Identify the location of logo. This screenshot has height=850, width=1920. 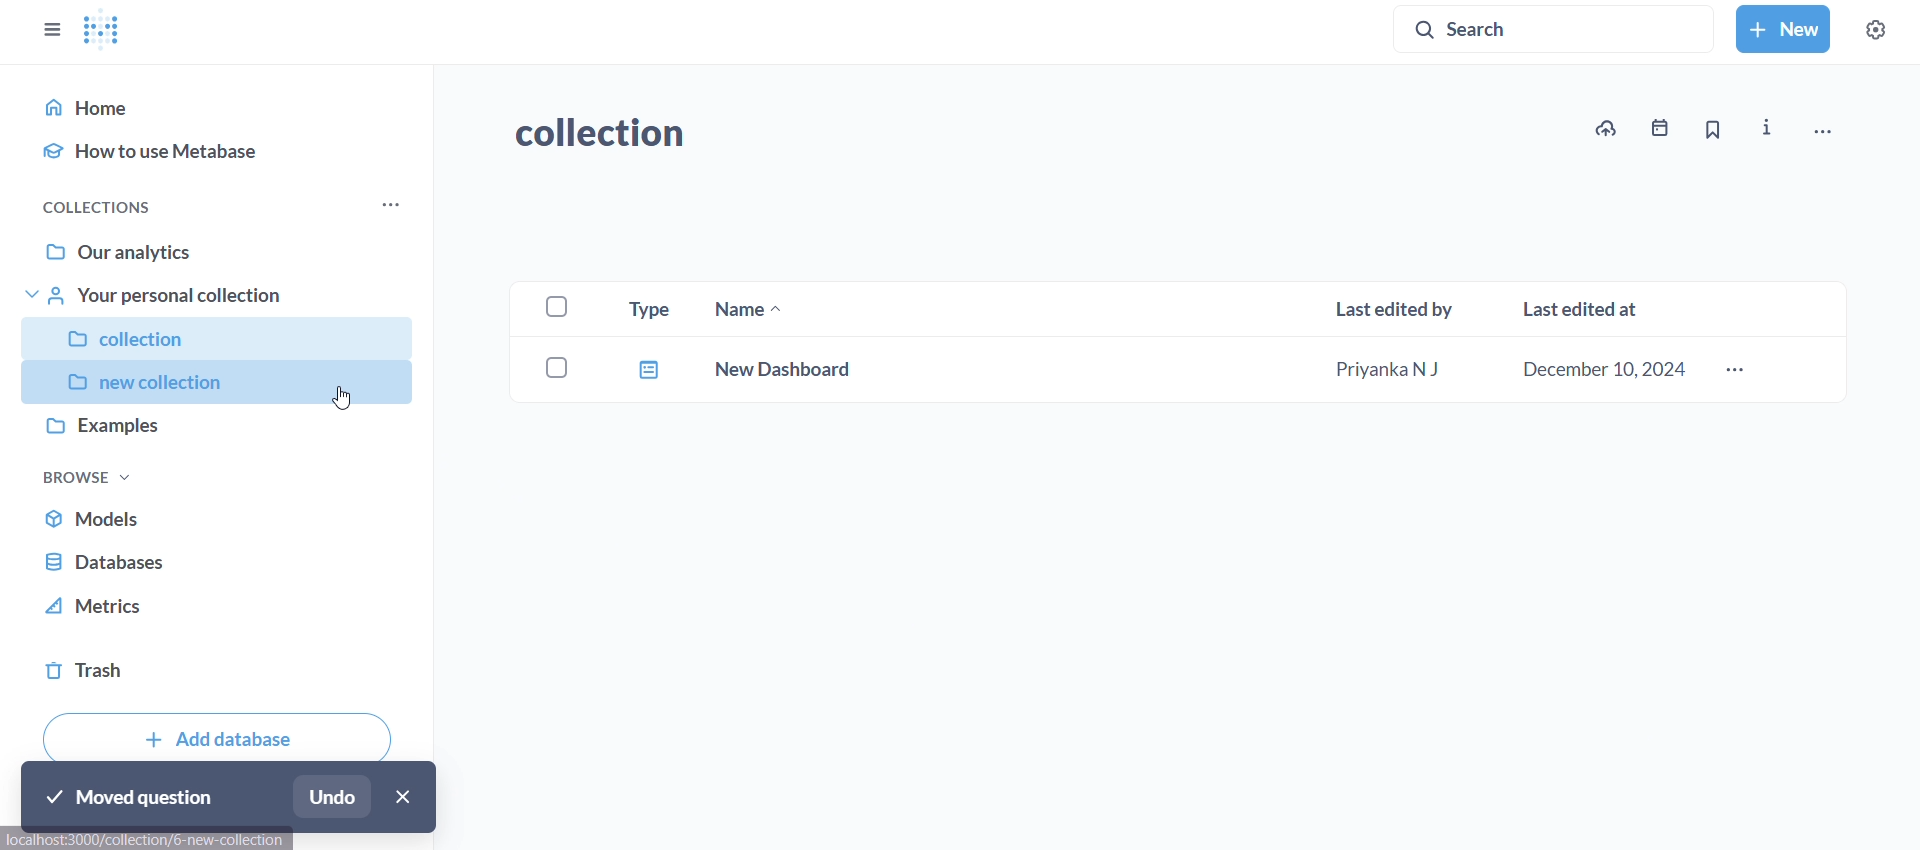
(105, 31).